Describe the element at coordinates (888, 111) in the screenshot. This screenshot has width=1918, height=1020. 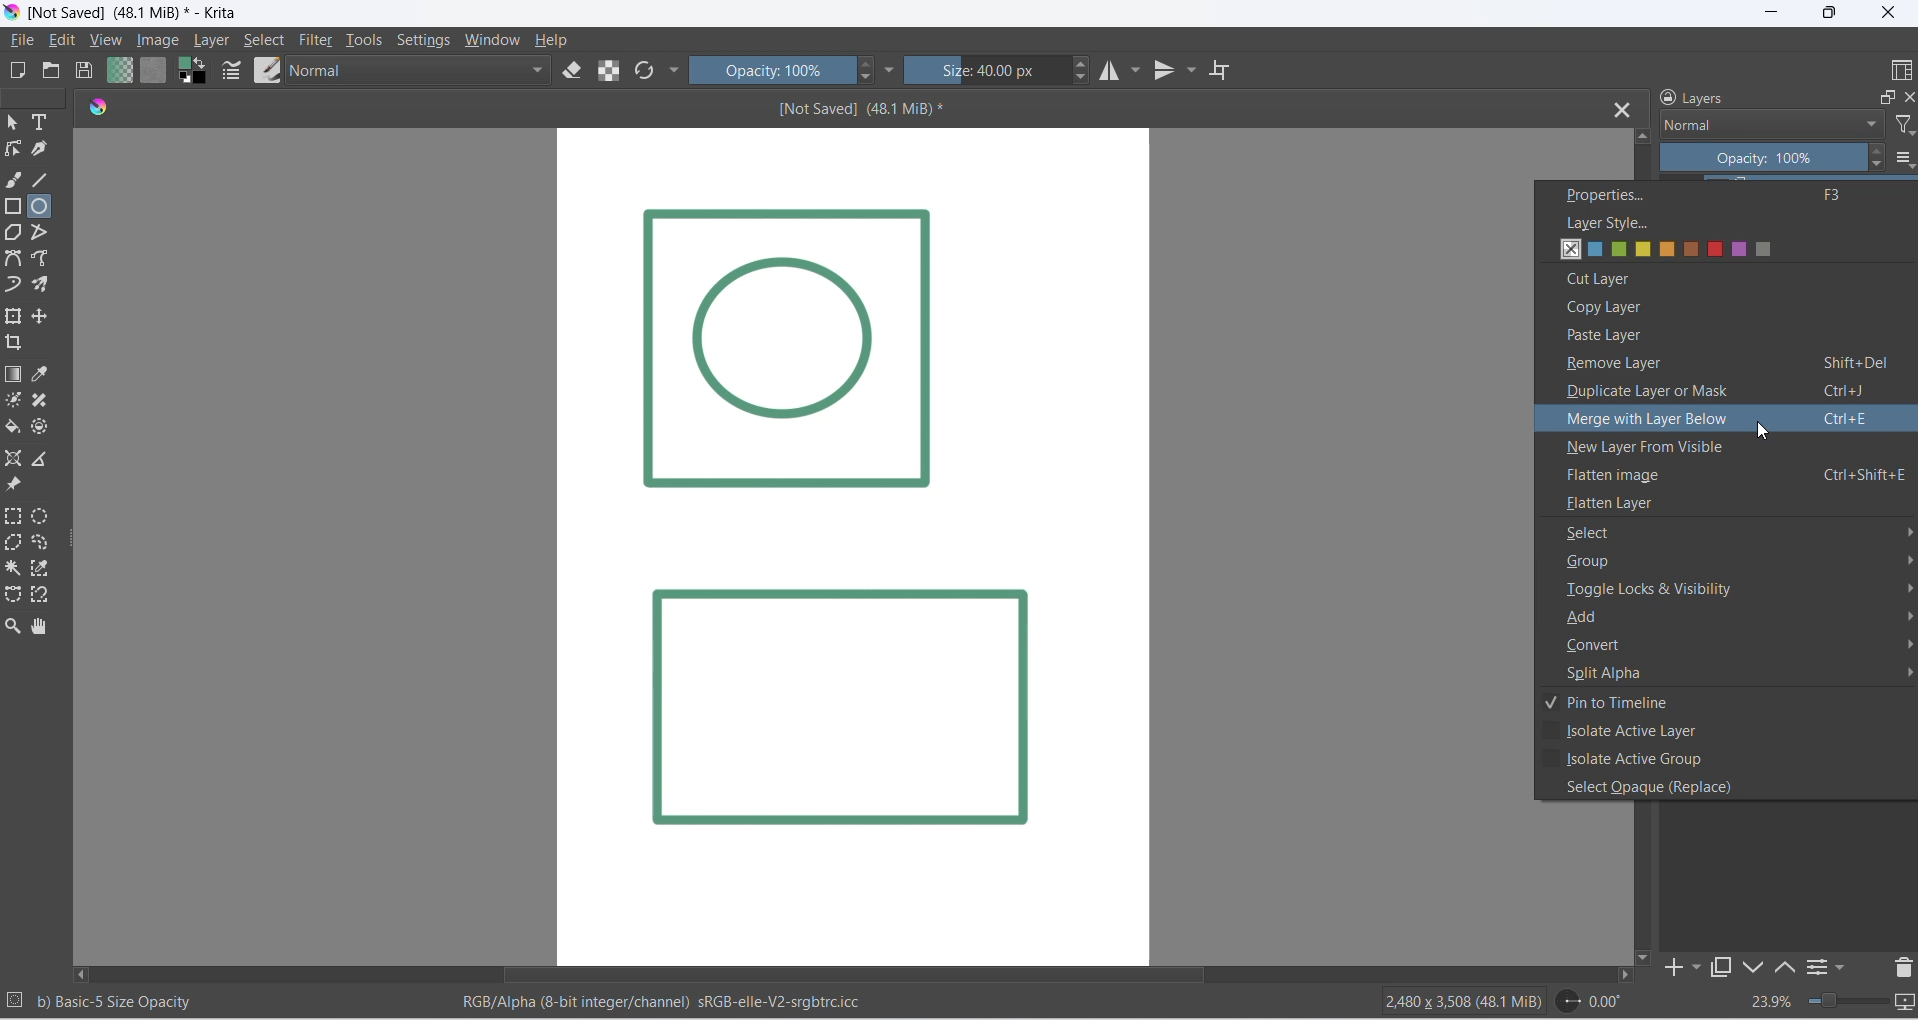
I see `[Not Saved] (48.1 MiB)*` at that location.